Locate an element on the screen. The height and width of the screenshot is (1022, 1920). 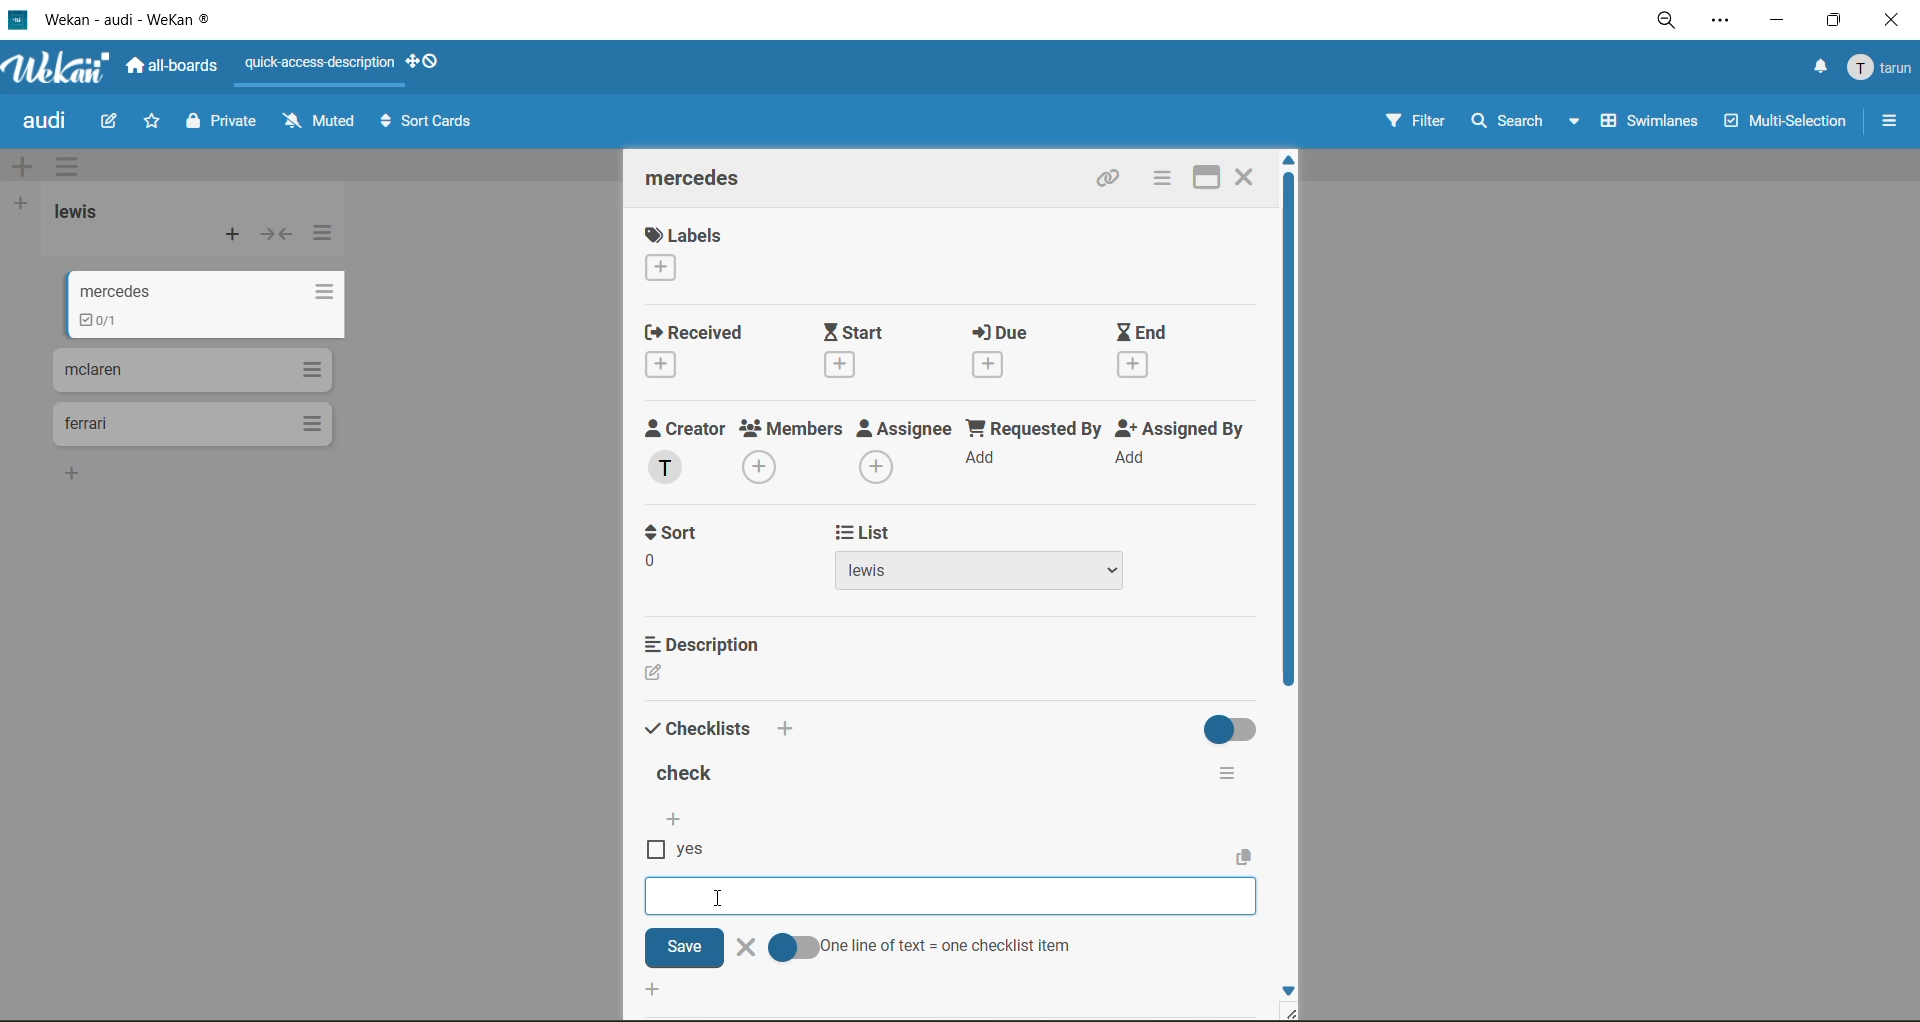
creator is located at coordinates (685, 452).